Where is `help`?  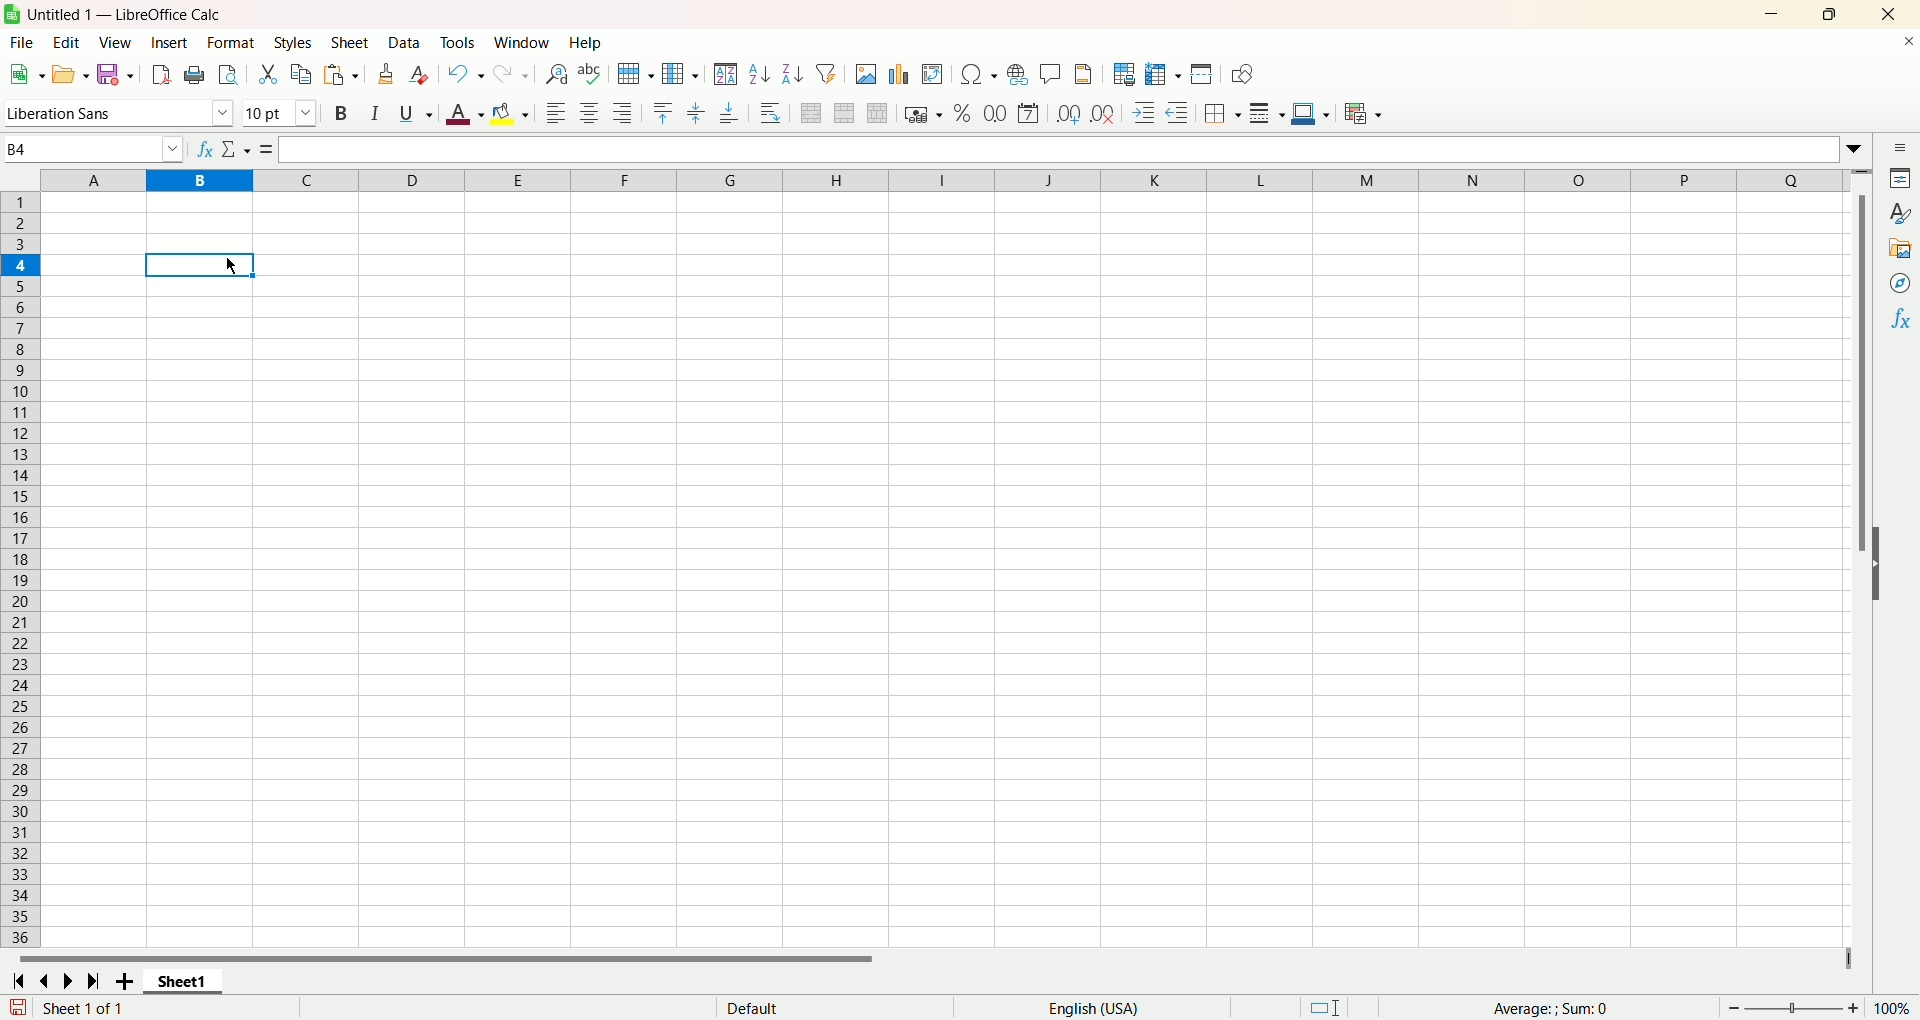
help is located at coordinates (587, 43).